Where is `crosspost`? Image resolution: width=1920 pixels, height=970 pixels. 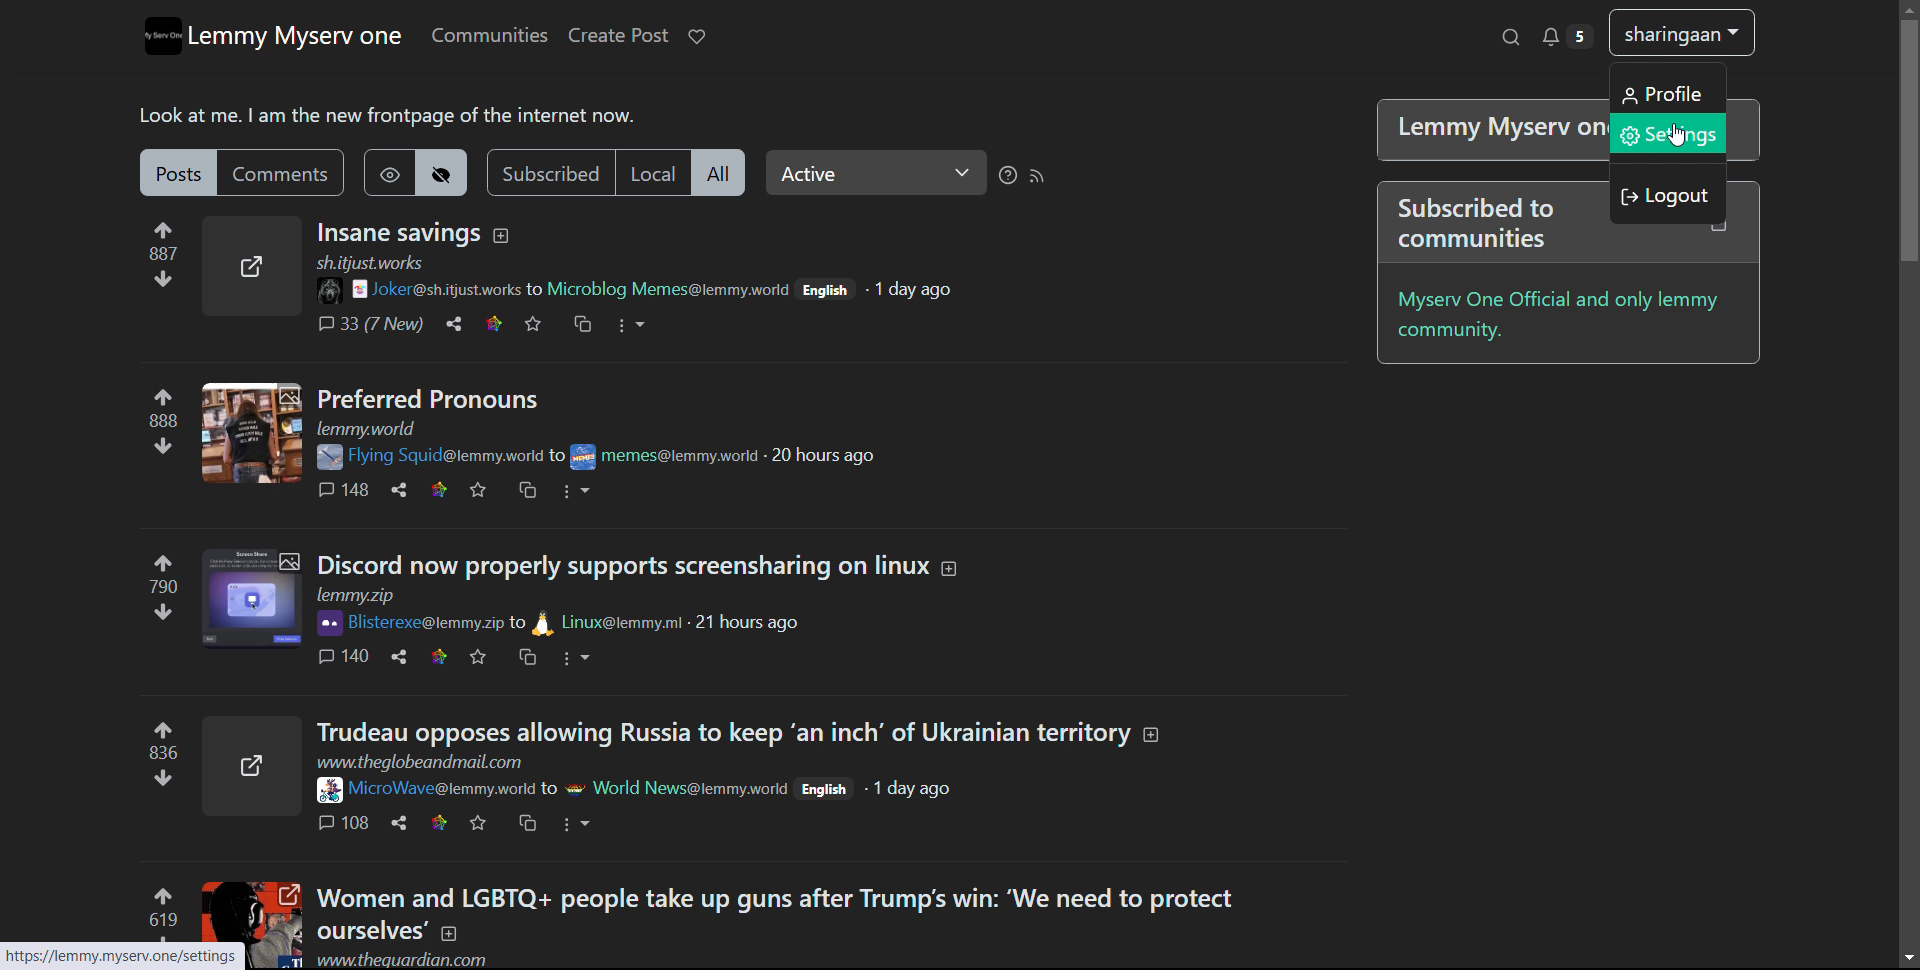 crosspost is located at coordinates (580, 323).